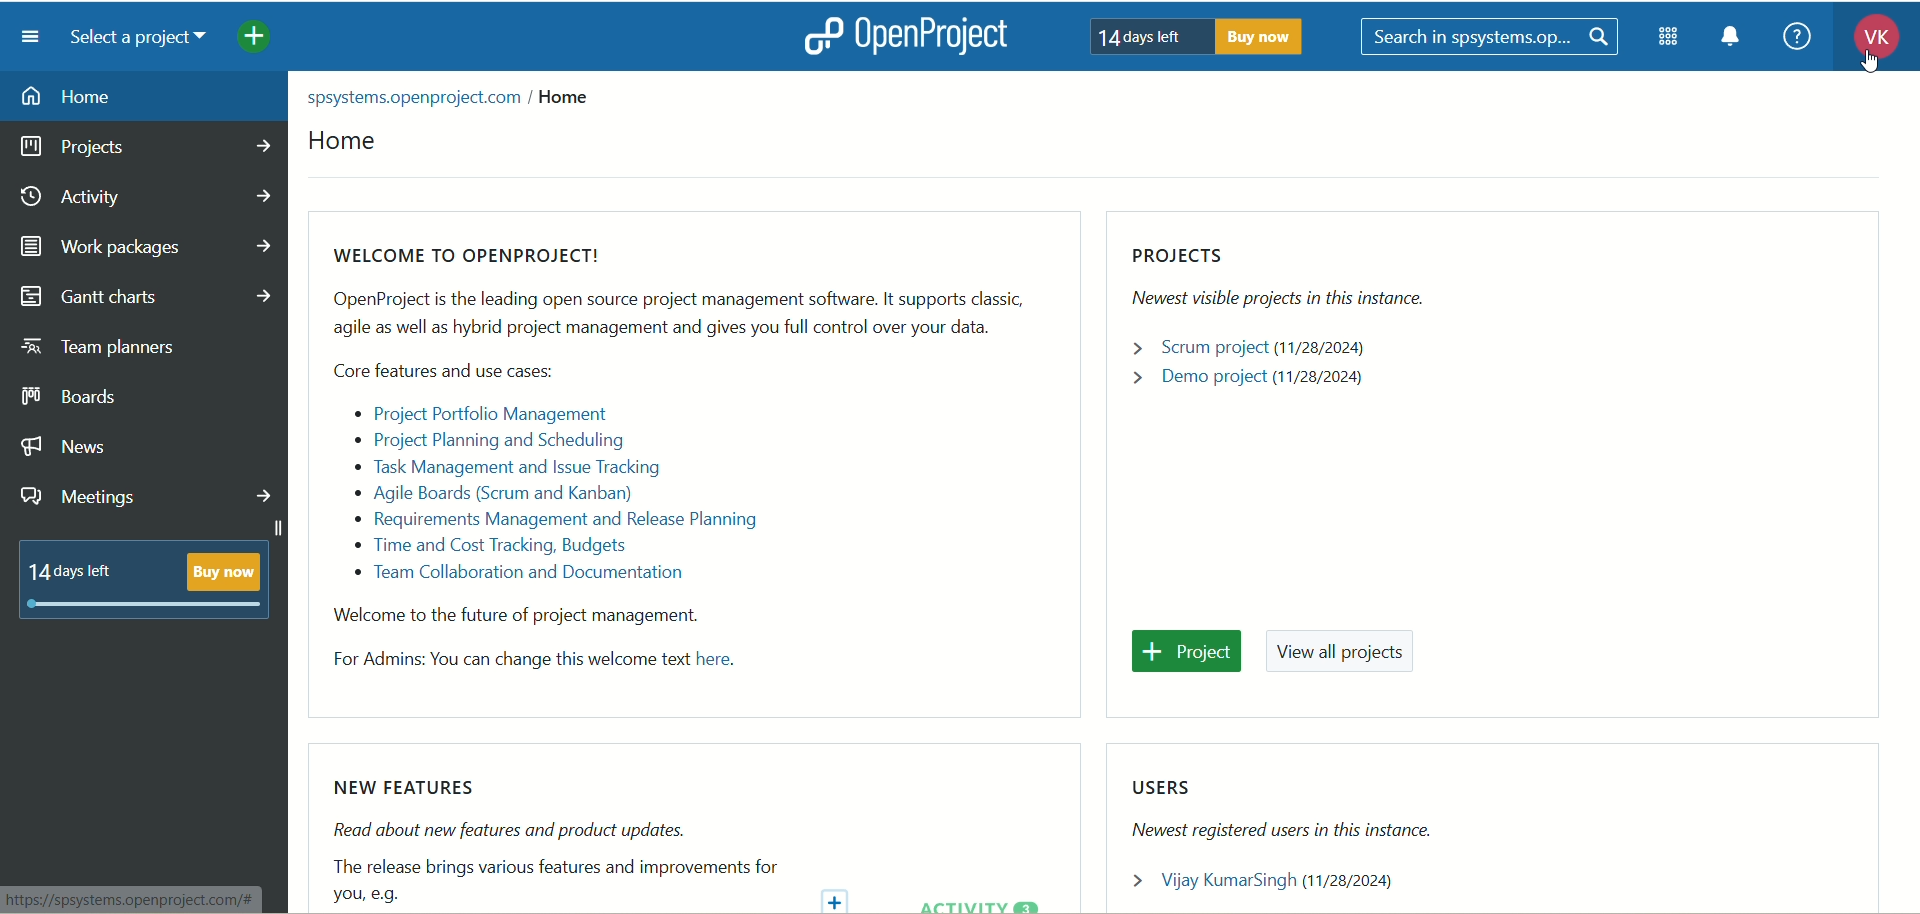  What do you see at coordinates (677, 462) in the screenshot?
I see `text` at bounding box center [677, 462].